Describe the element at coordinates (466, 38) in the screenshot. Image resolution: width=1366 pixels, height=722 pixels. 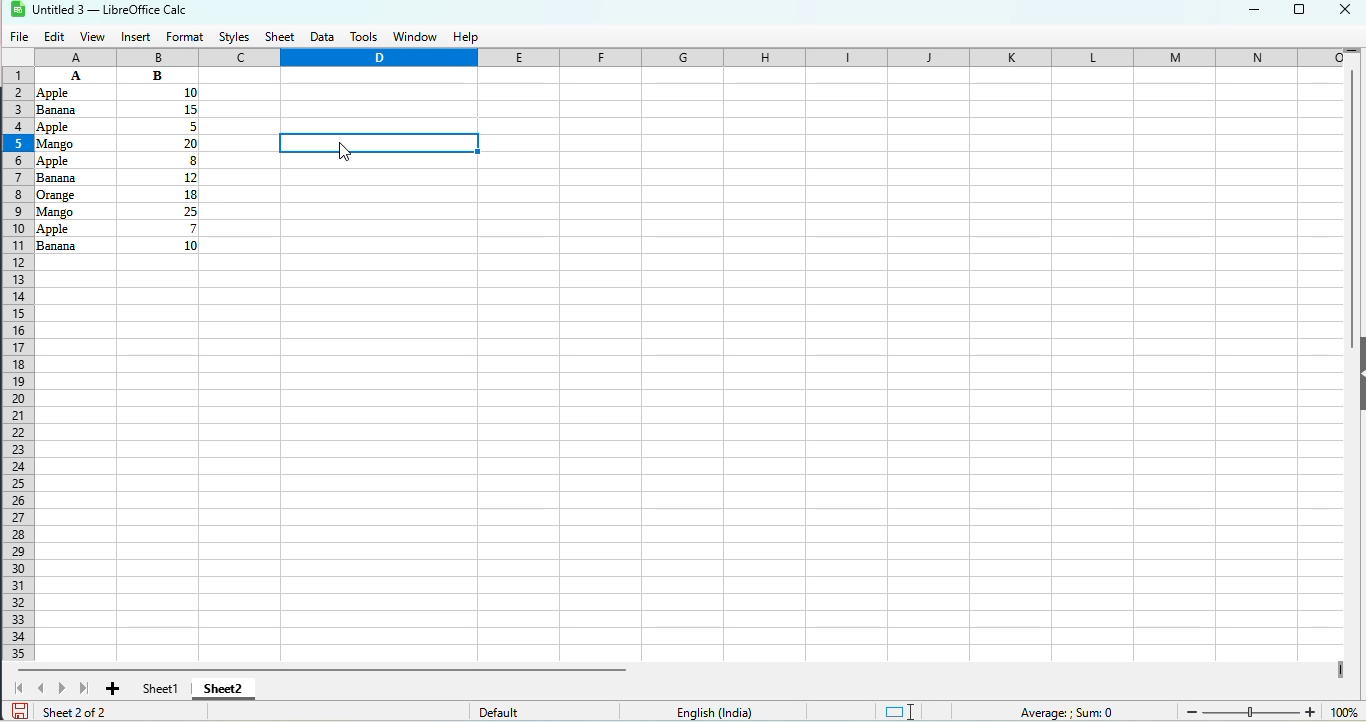
I see `help` at that location.